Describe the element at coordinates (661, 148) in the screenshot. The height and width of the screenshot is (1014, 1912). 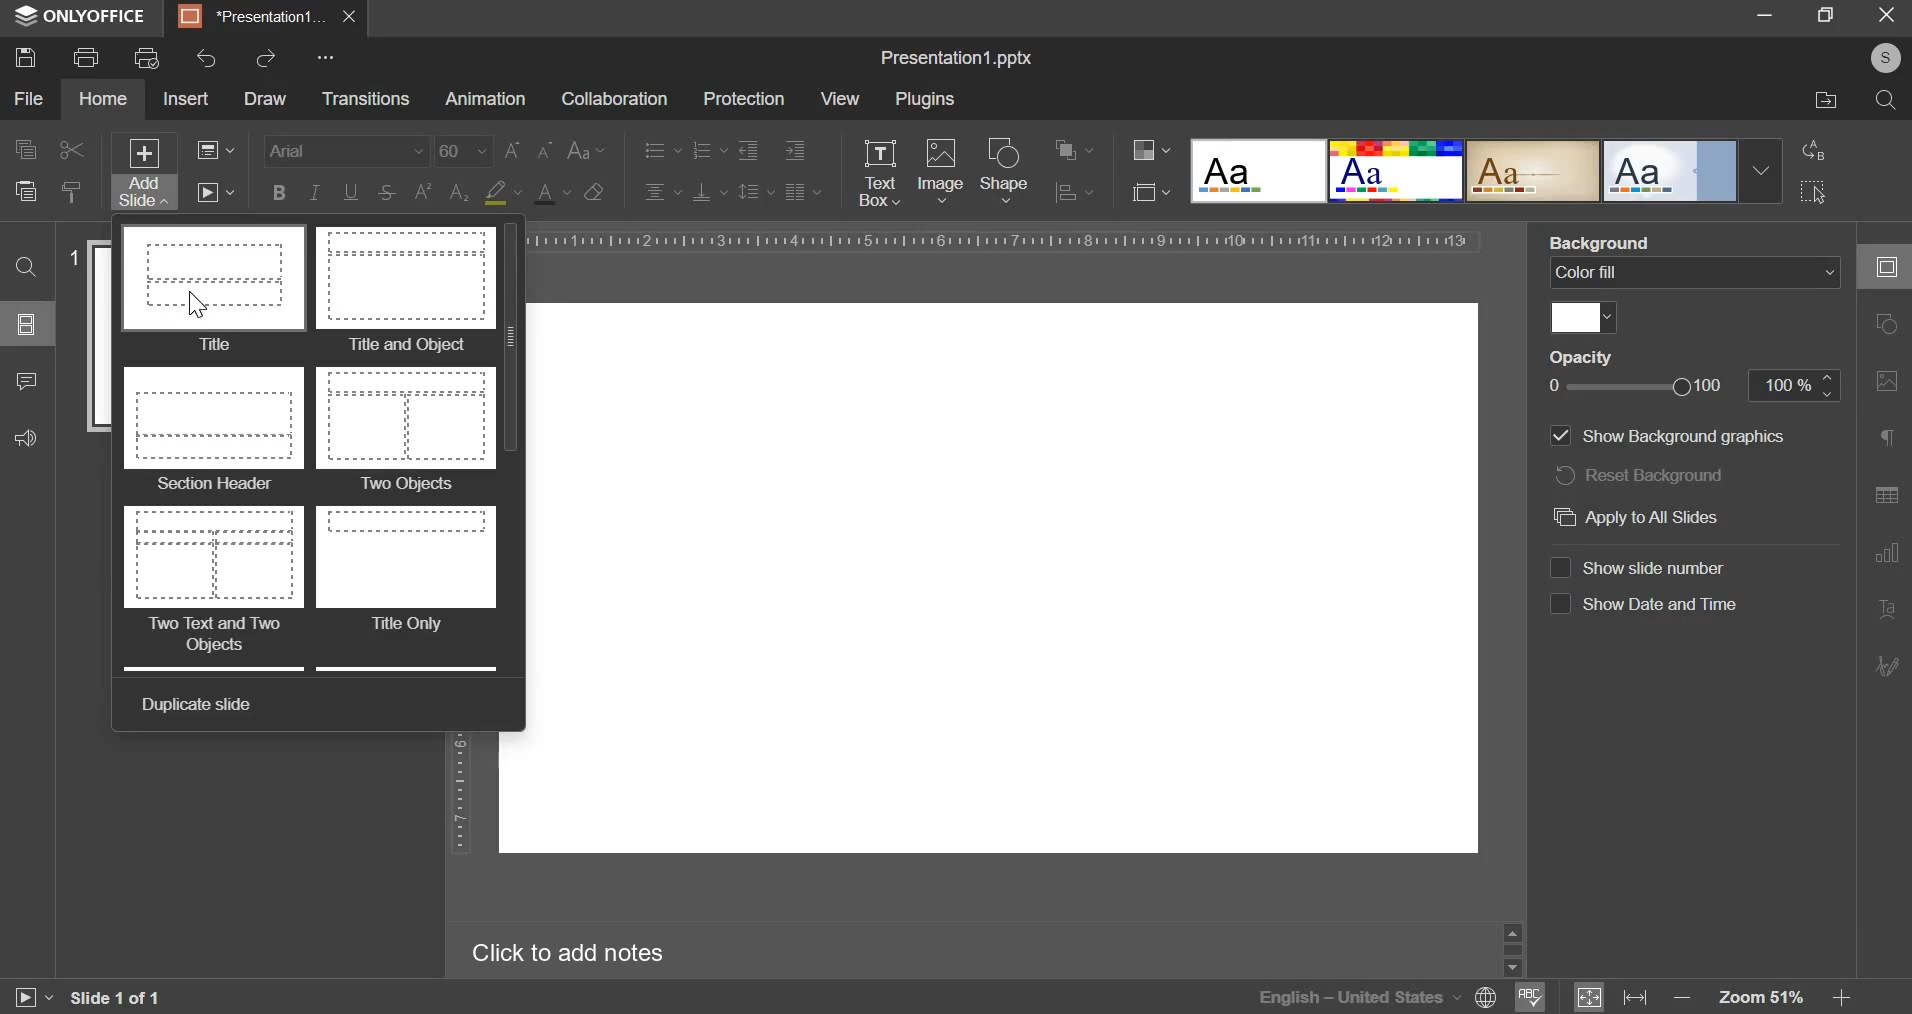
I see `bullet` at that location.